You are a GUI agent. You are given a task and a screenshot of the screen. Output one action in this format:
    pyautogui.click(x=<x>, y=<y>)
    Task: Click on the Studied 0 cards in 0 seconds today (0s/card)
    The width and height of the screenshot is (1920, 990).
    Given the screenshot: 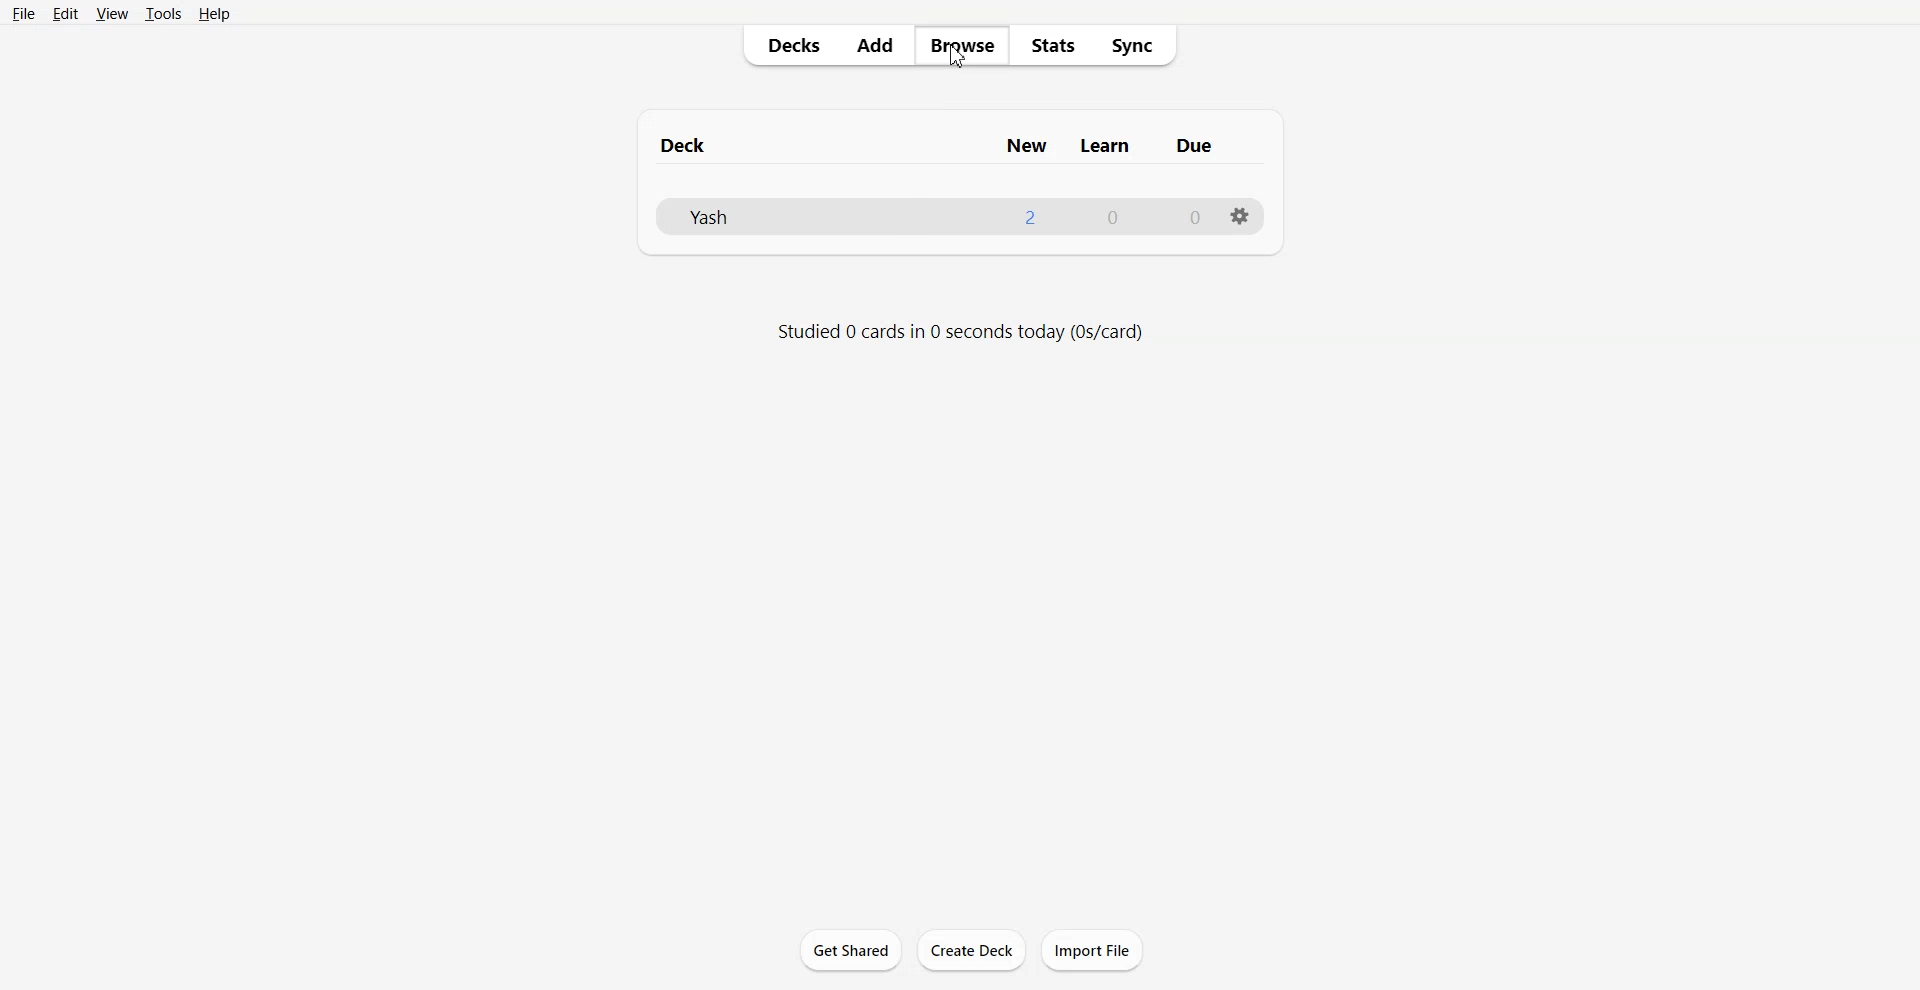 What is the action you would take?
    pyautogui.click(x=967, y=336)
    